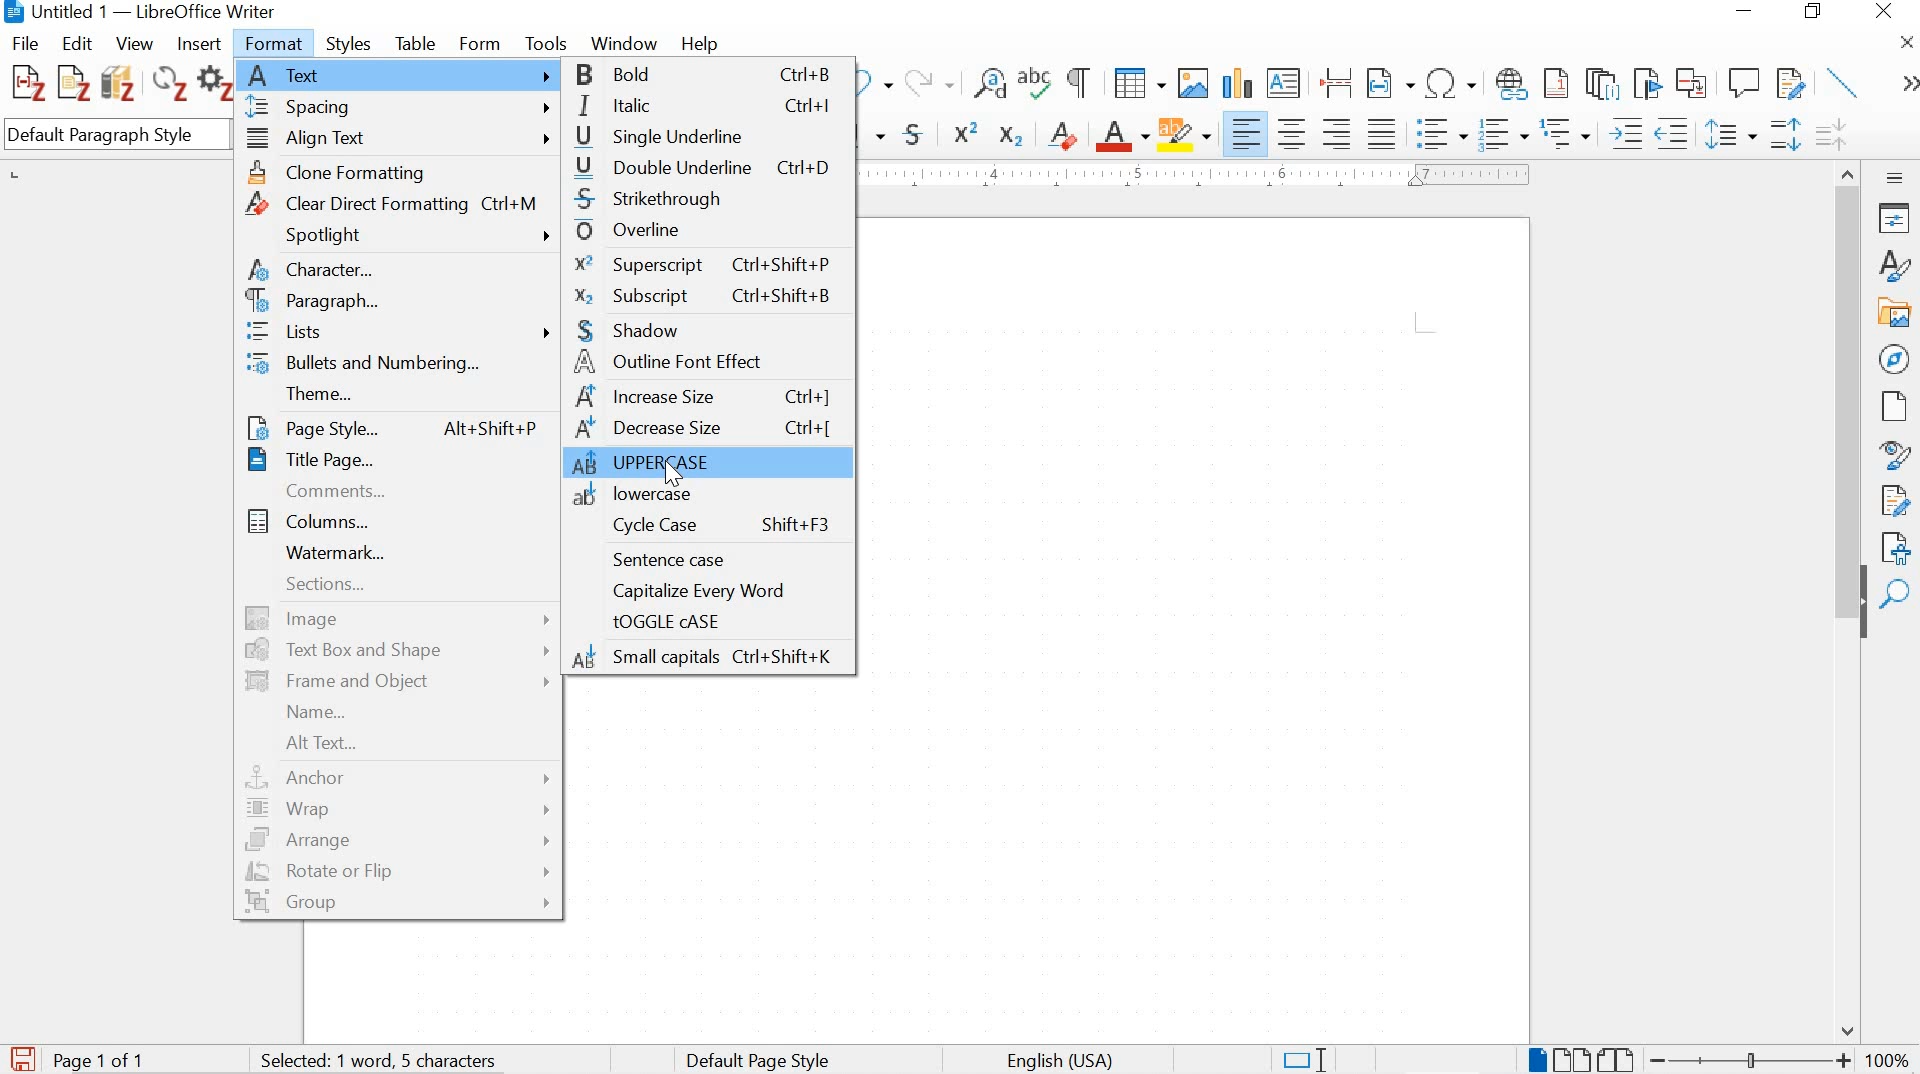 The image size is (1920, 1074). What do you see at coordinates (401, 236) in the screenshot?
I see `spotlight` at bounding box center [401, 236].